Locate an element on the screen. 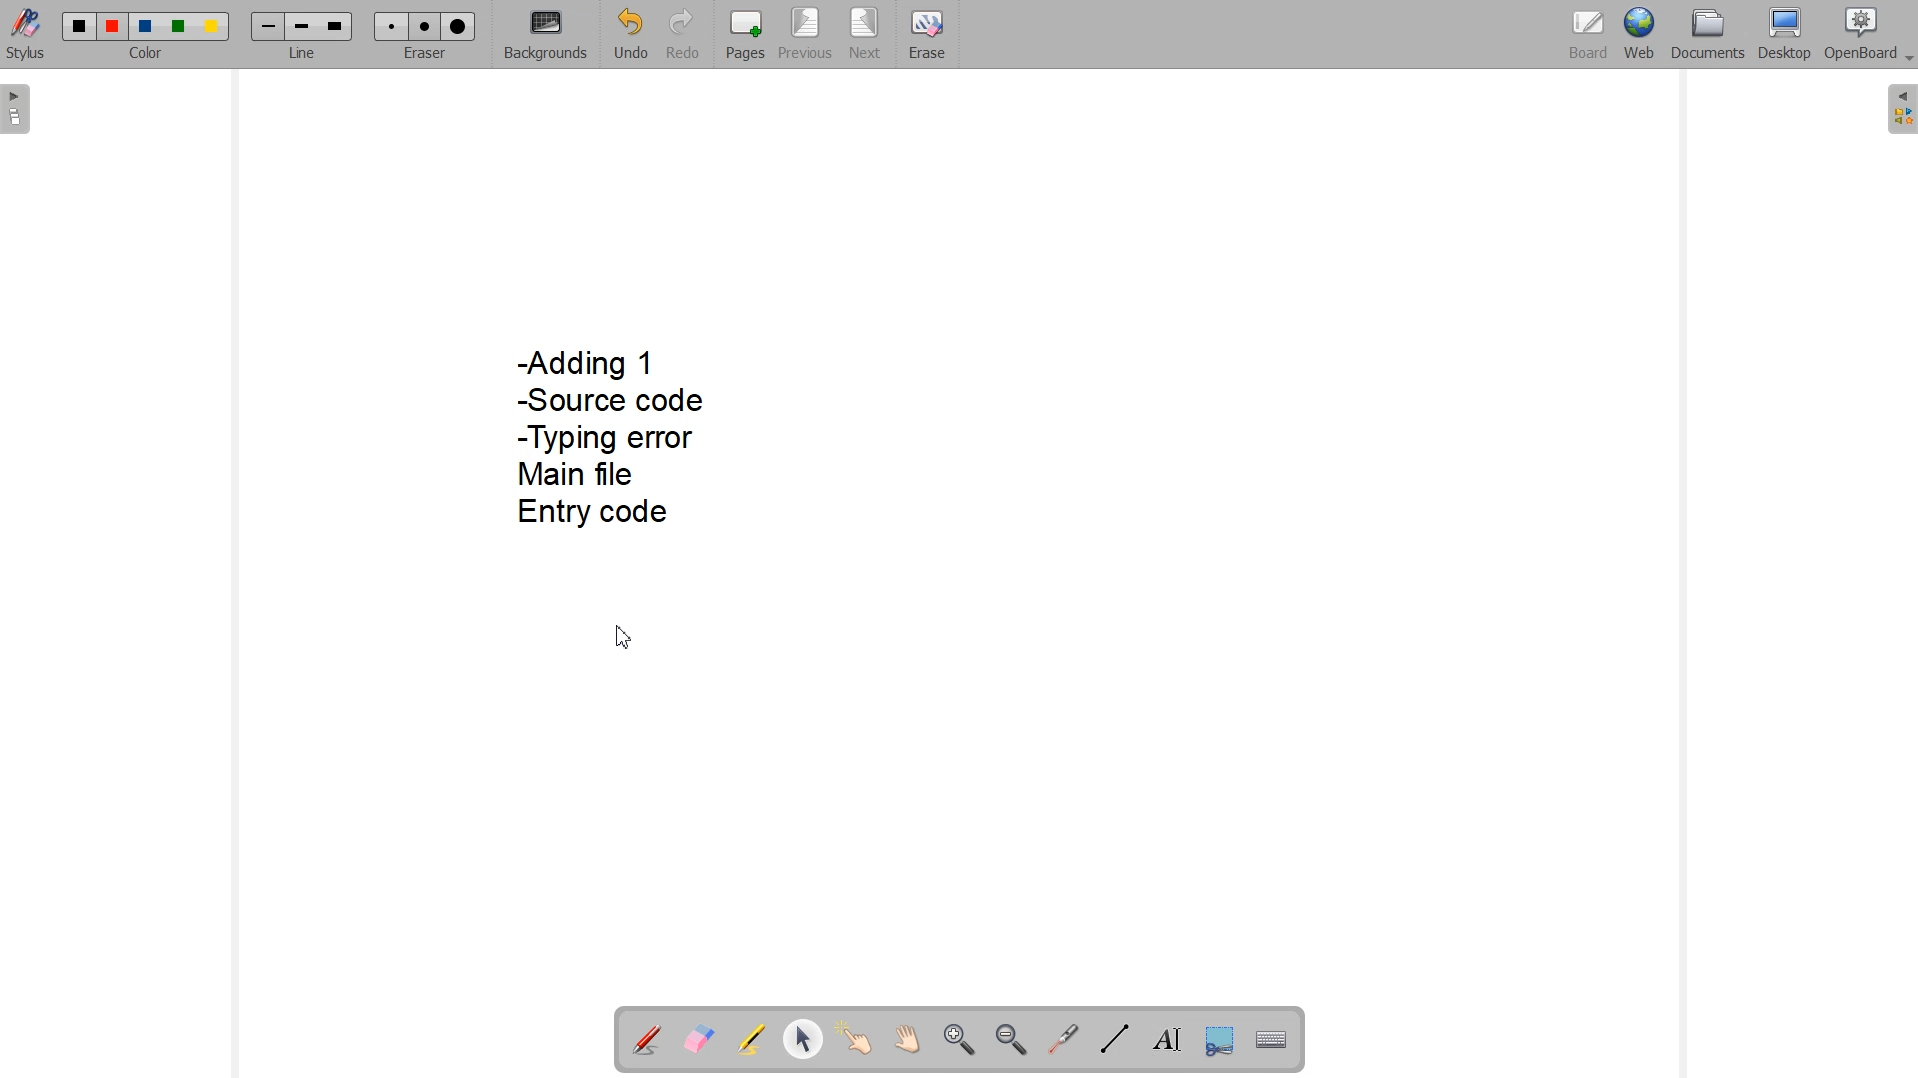 Image resolution: width=1918 pixels, height=1078 pixels. -Adding 1
-Source code
-Typing error
Main file
Entry code is located at coordinates (608, 444).